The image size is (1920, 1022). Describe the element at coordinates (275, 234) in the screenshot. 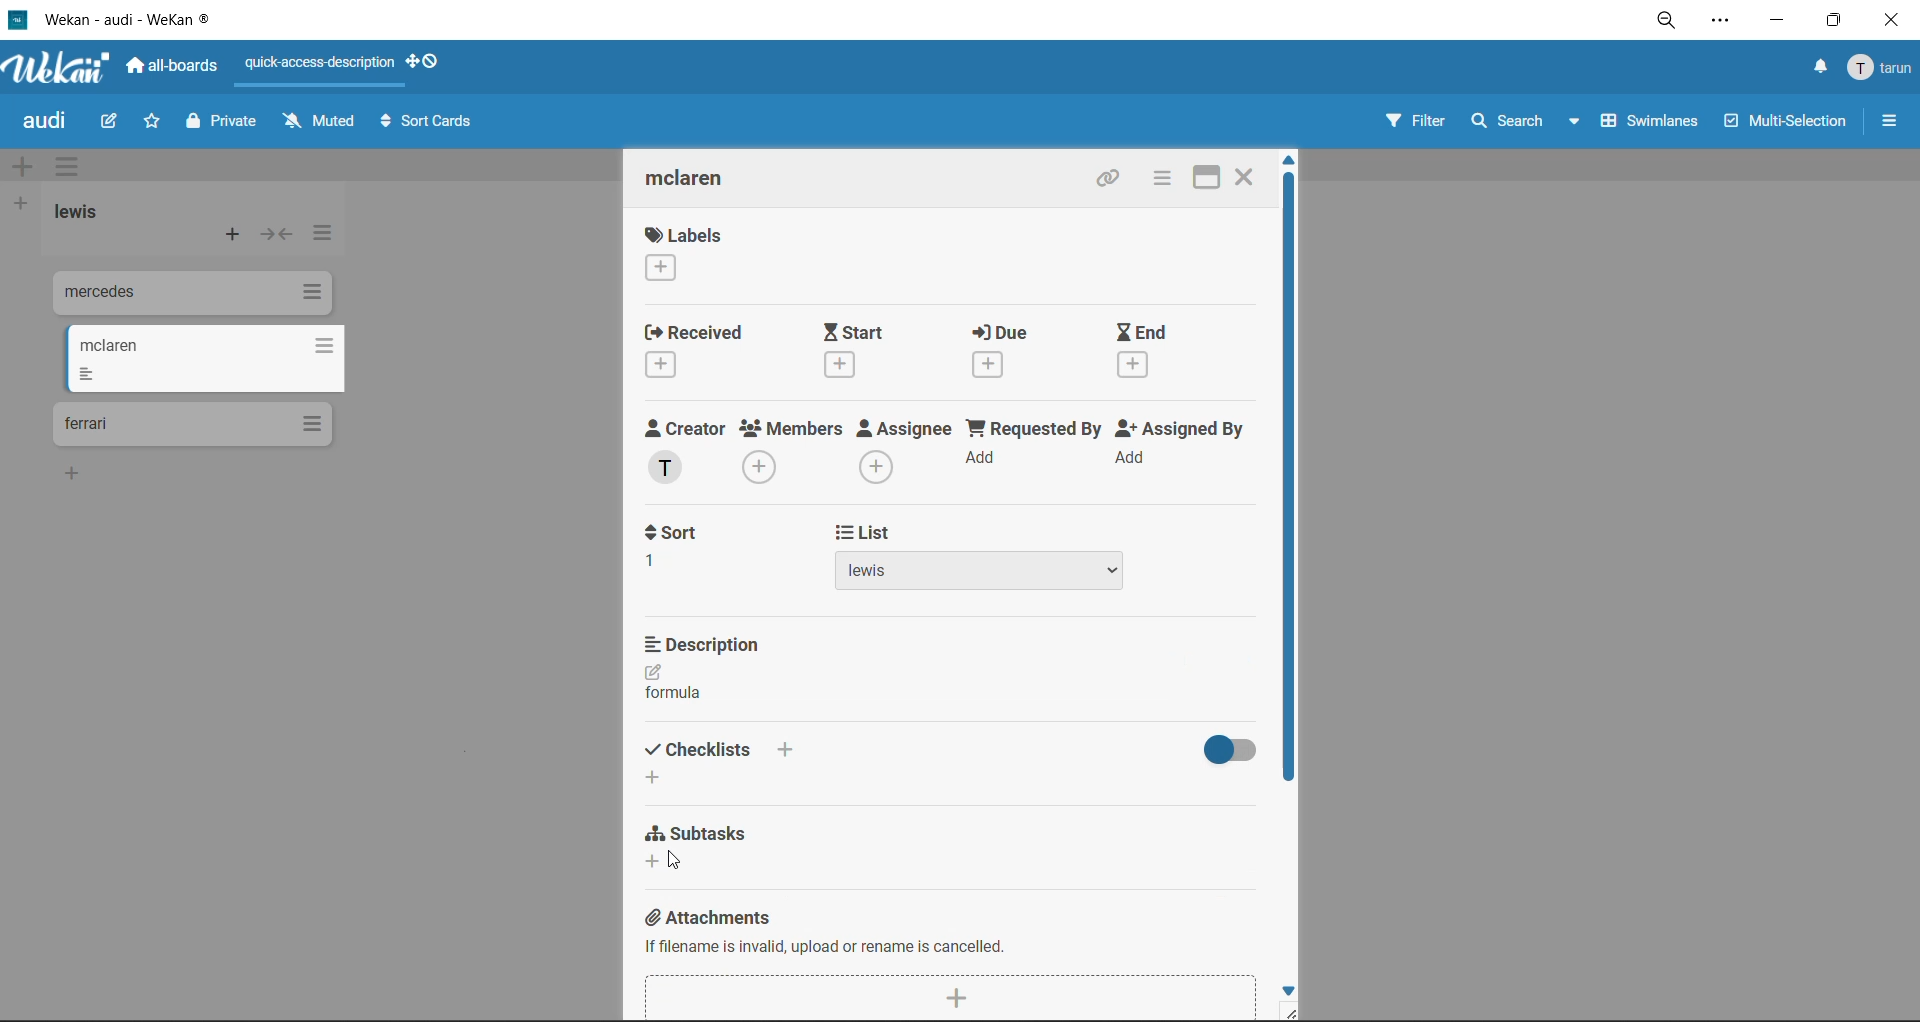

I see `collapse` at that location.